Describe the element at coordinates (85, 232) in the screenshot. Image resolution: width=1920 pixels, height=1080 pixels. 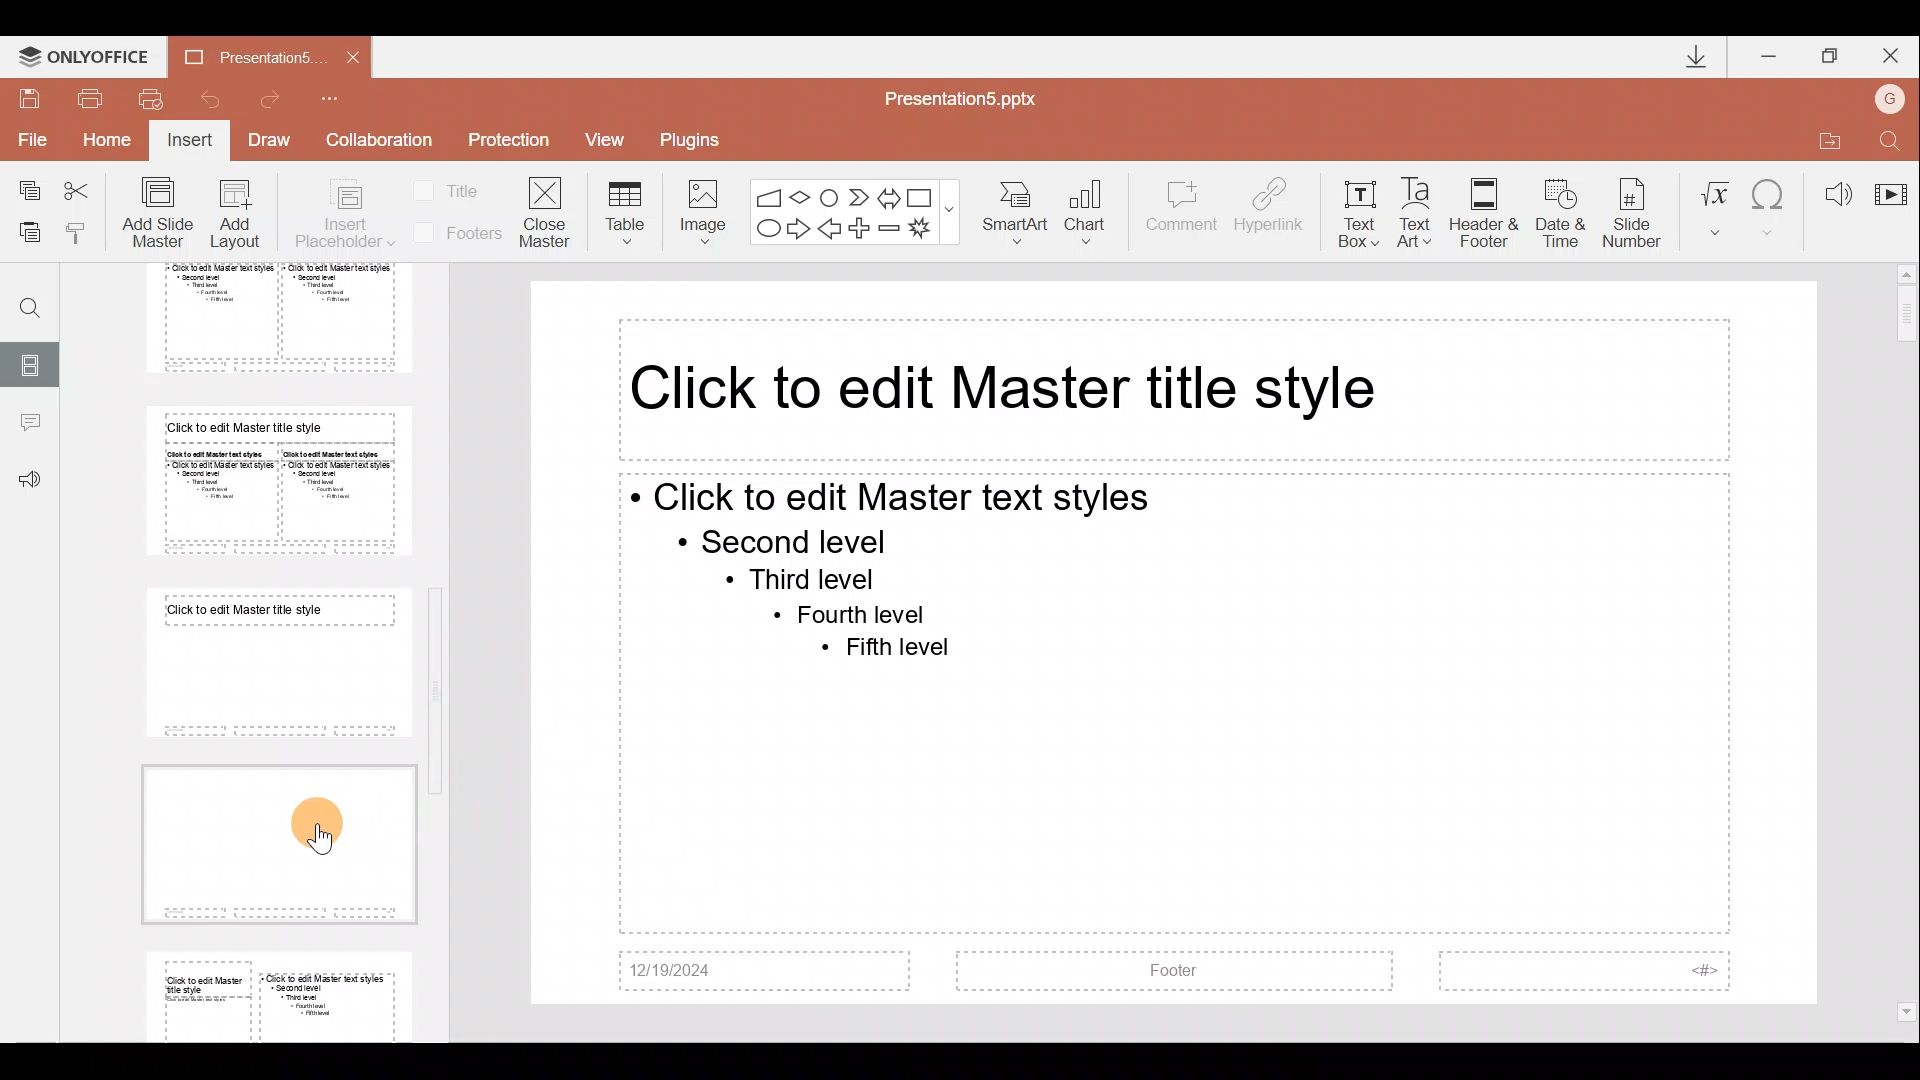
I see `Copy style` at that location.